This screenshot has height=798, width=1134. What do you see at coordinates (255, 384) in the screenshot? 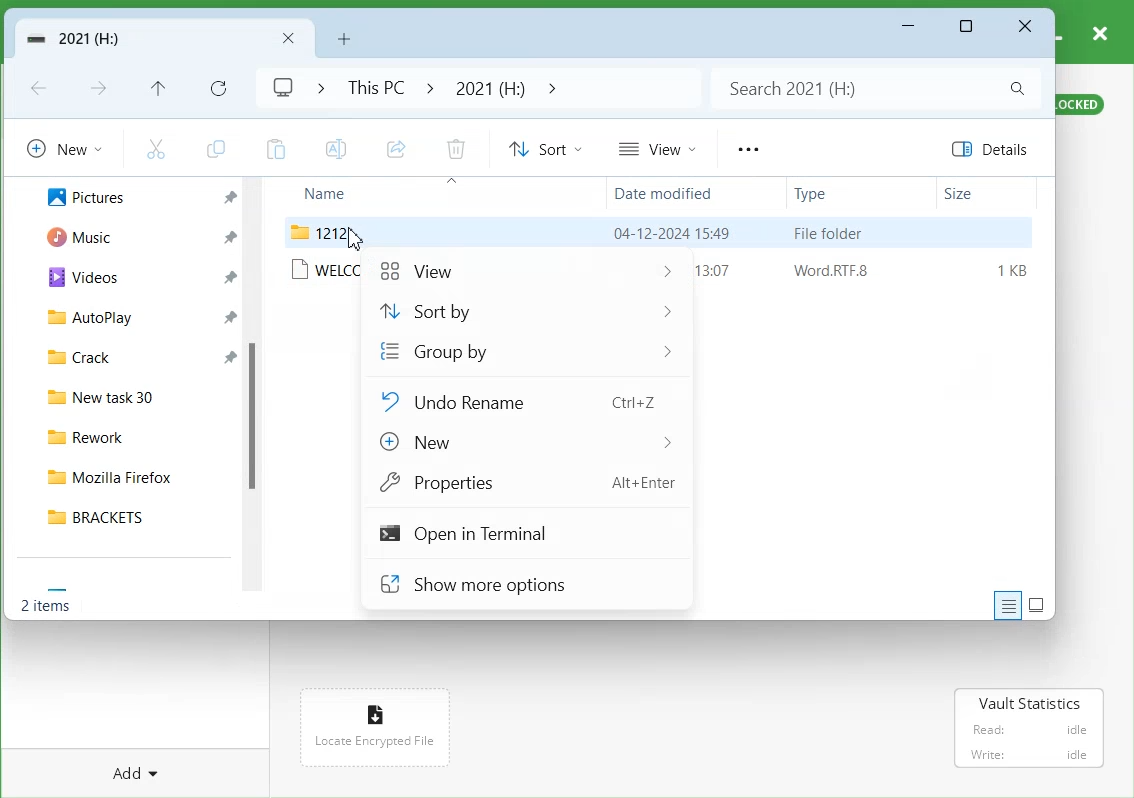
I see `scrollbar` at bounding box center [255, 384].